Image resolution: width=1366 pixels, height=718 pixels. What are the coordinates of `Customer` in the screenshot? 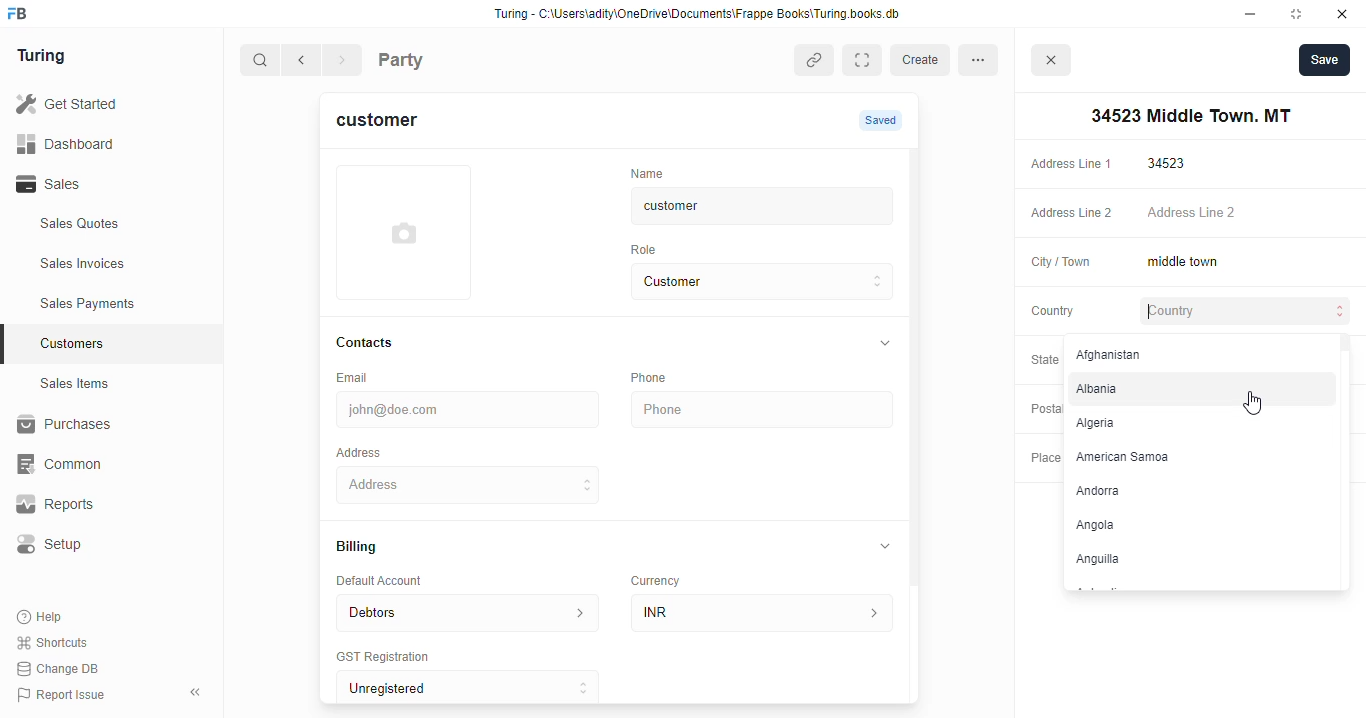 It's located at (746, 282).